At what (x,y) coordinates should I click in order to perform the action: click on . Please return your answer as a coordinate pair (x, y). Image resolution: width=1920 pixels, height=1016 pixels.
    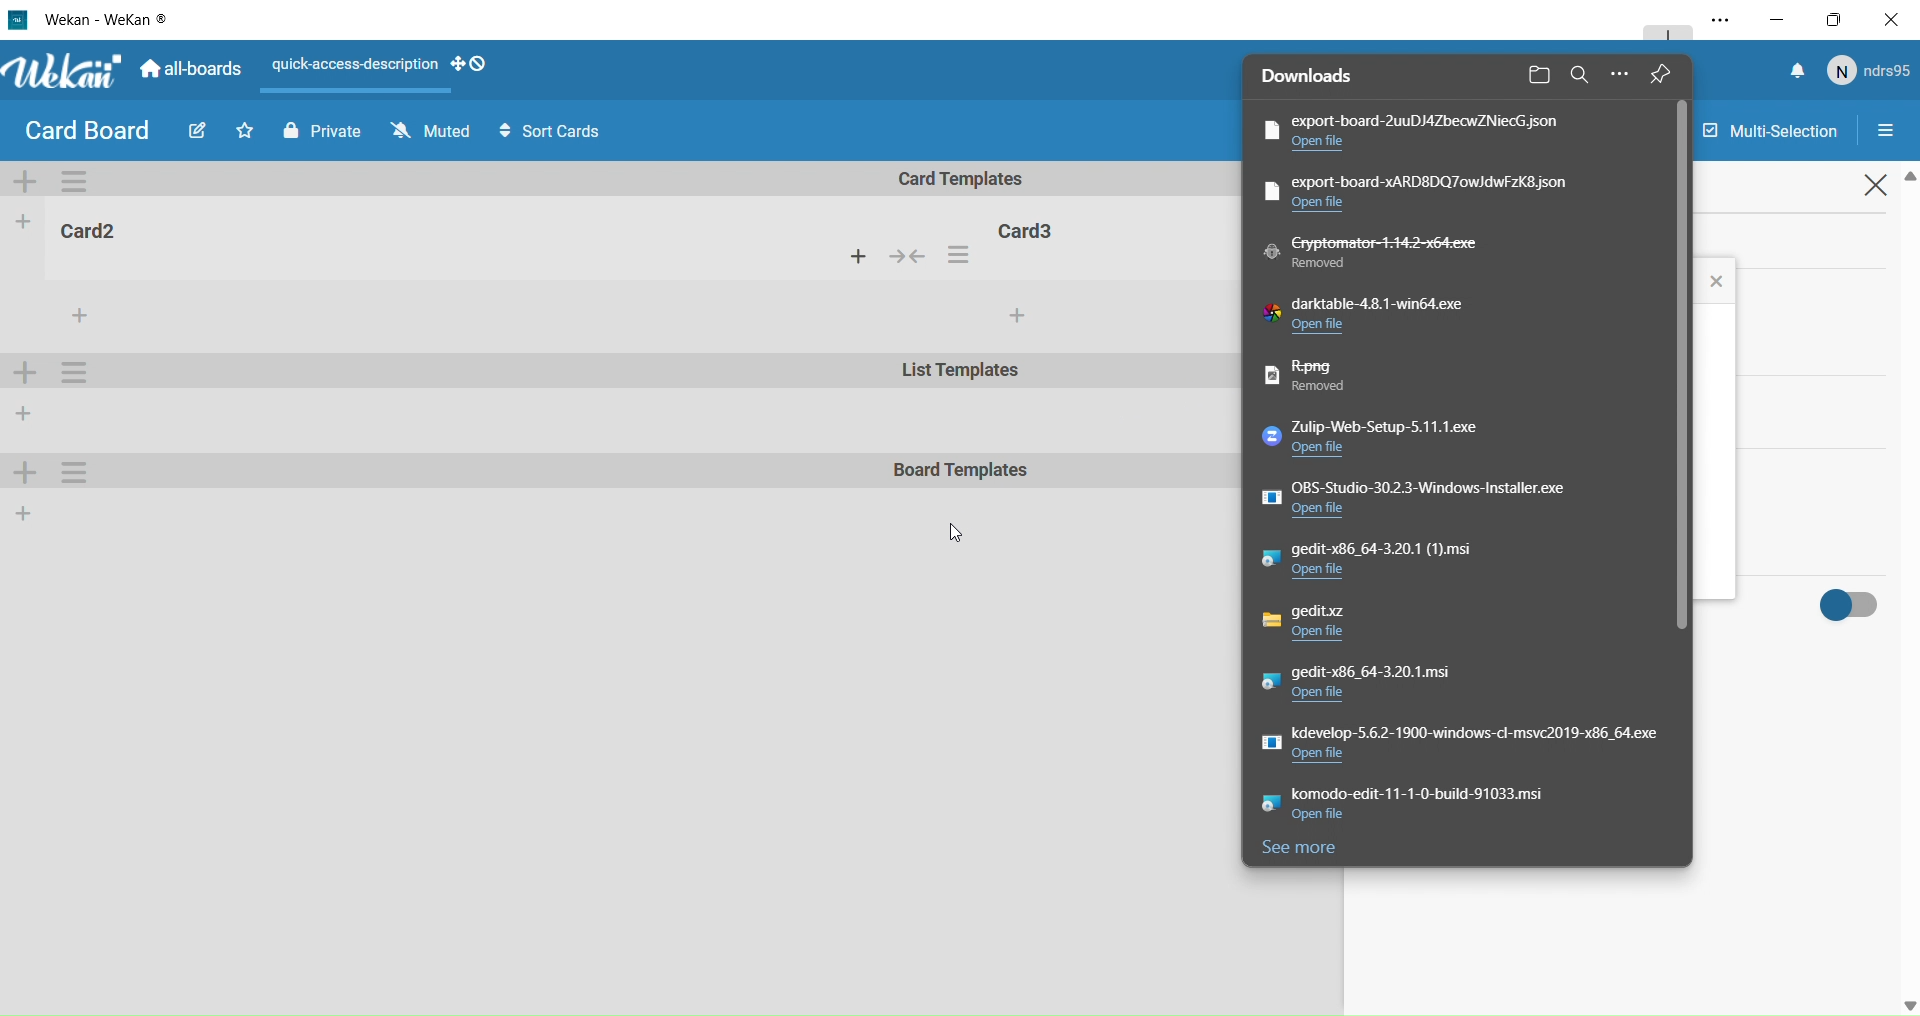
    Looking at the image, I should click on (67, 70).